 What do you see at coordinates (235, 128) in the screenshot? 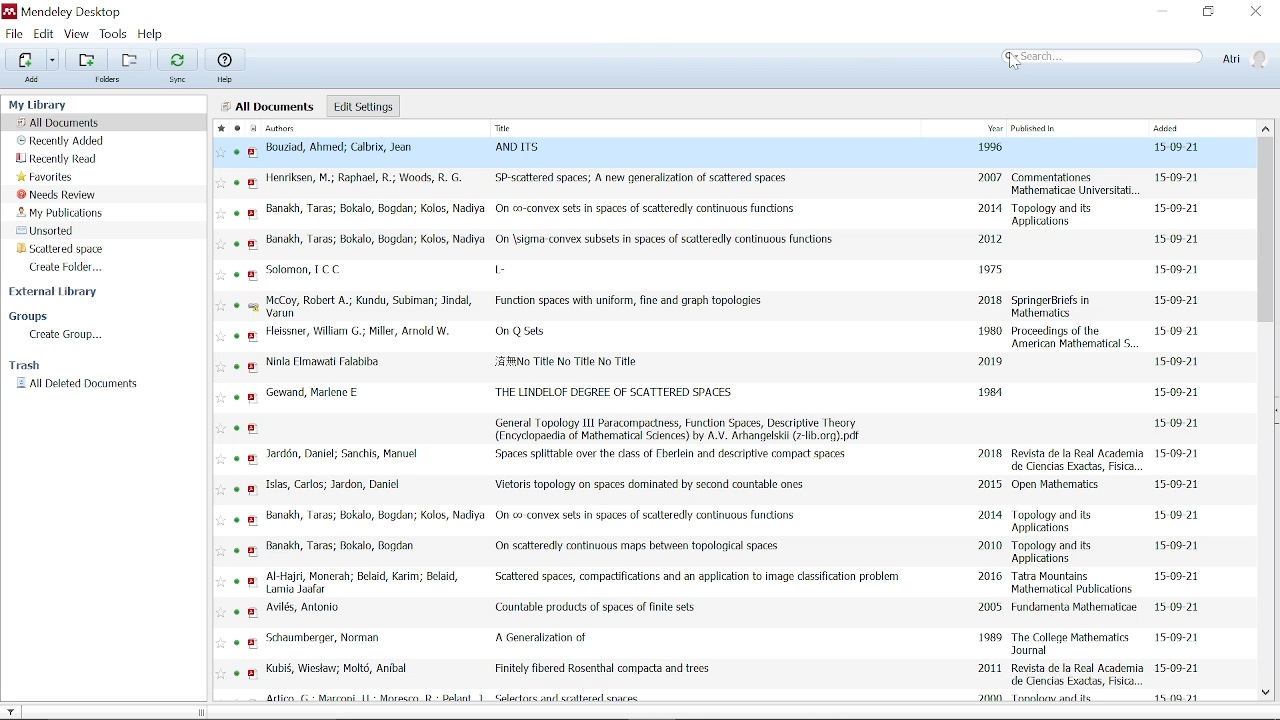
I see `Marked as read/unread` at bounding box center [235, 128].